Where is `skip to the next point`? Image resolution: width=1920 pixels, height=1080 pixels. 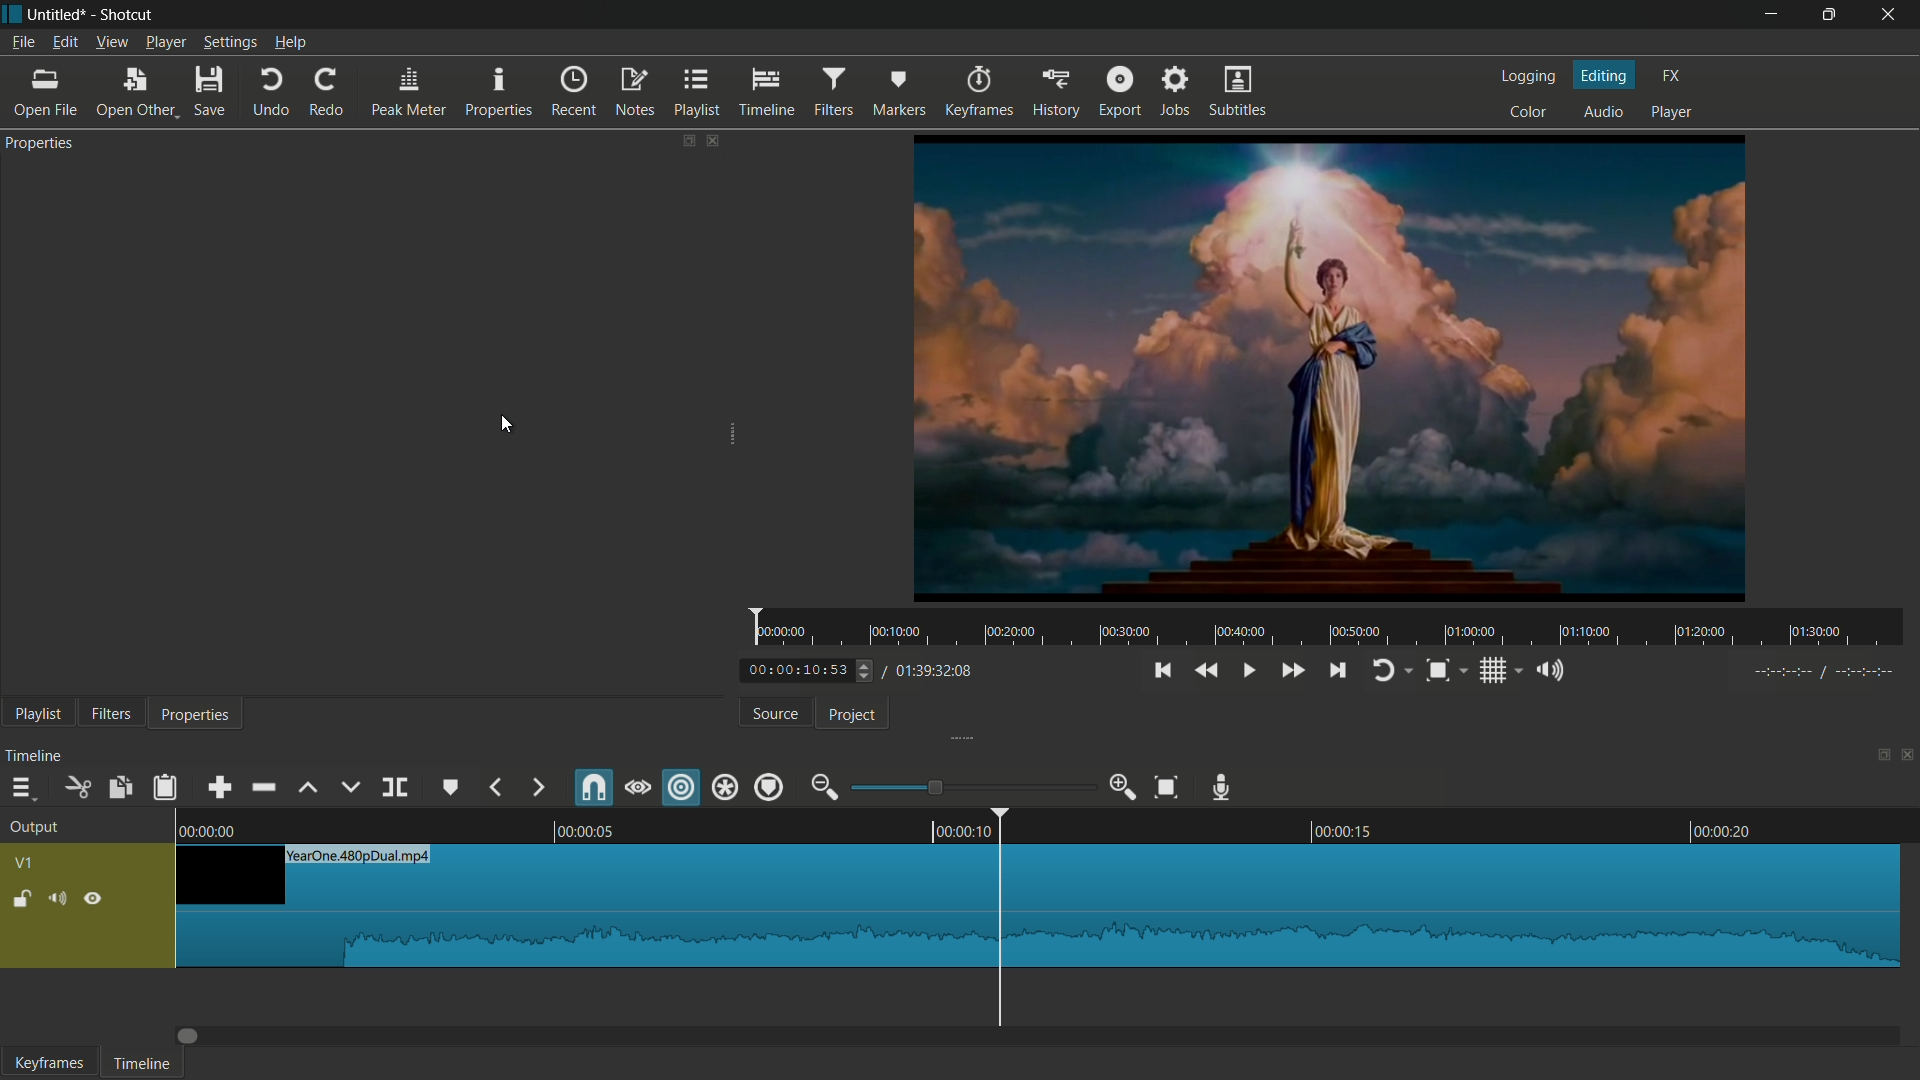 skip to the next point is located at coordinates (1336, 670).